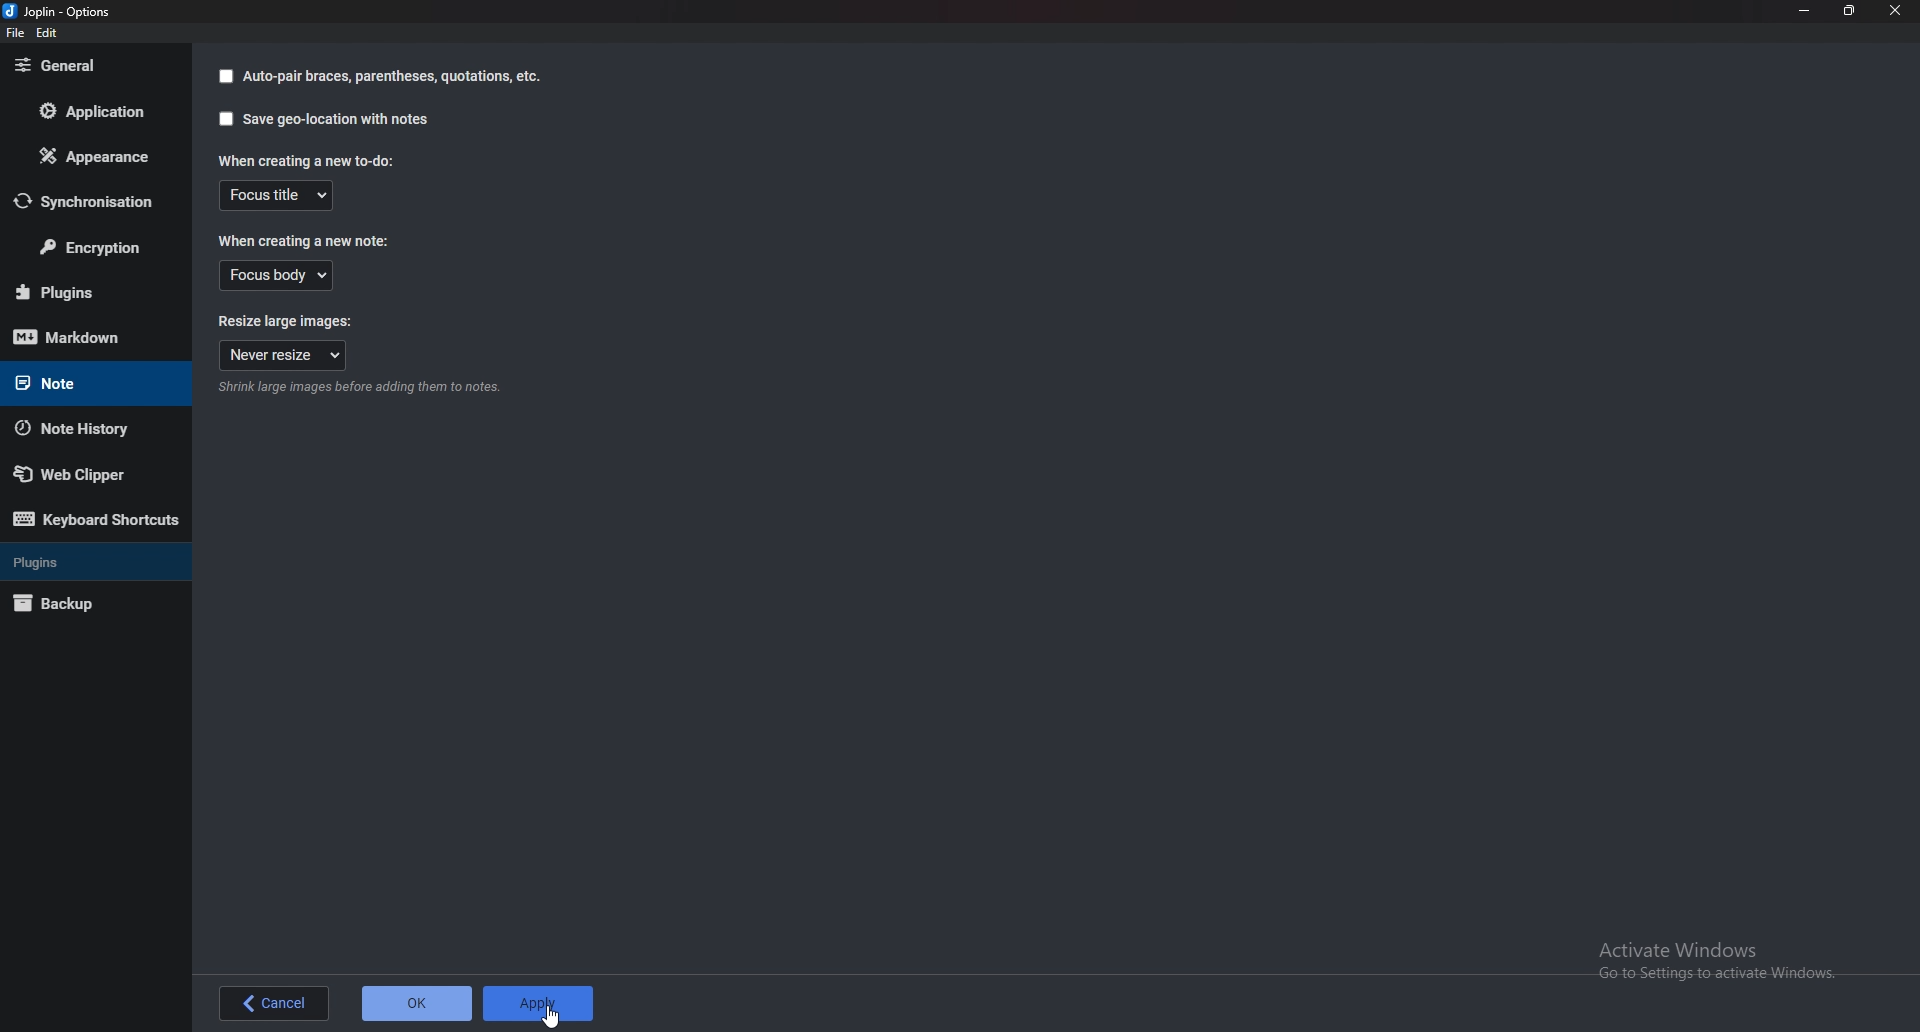 Image resolution: width=1920 pixels, height=1032 pixels. I want to click on o K, so click(419, 1004).